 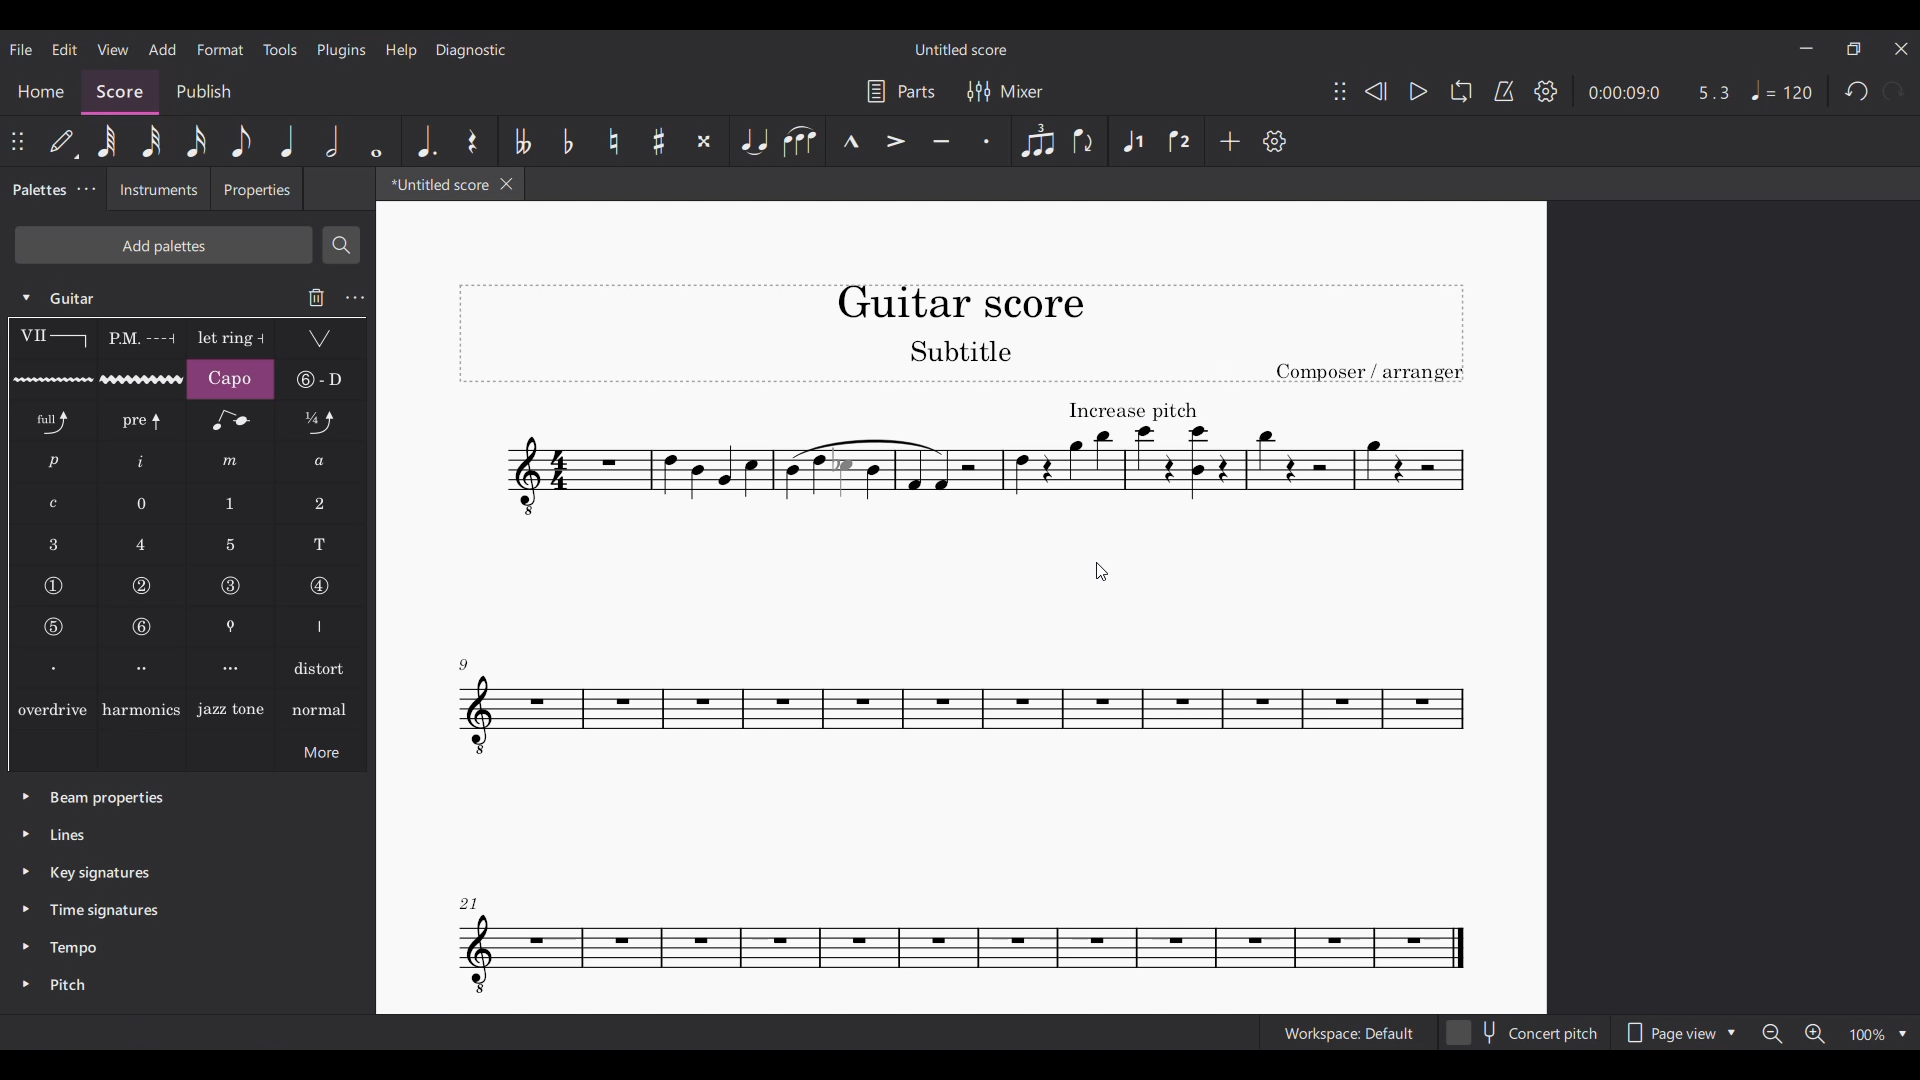 What do you see at coordinates (232, 504) in the screenshot?
I see `LH guitar fingering 1` at bounding box center [232, 504].